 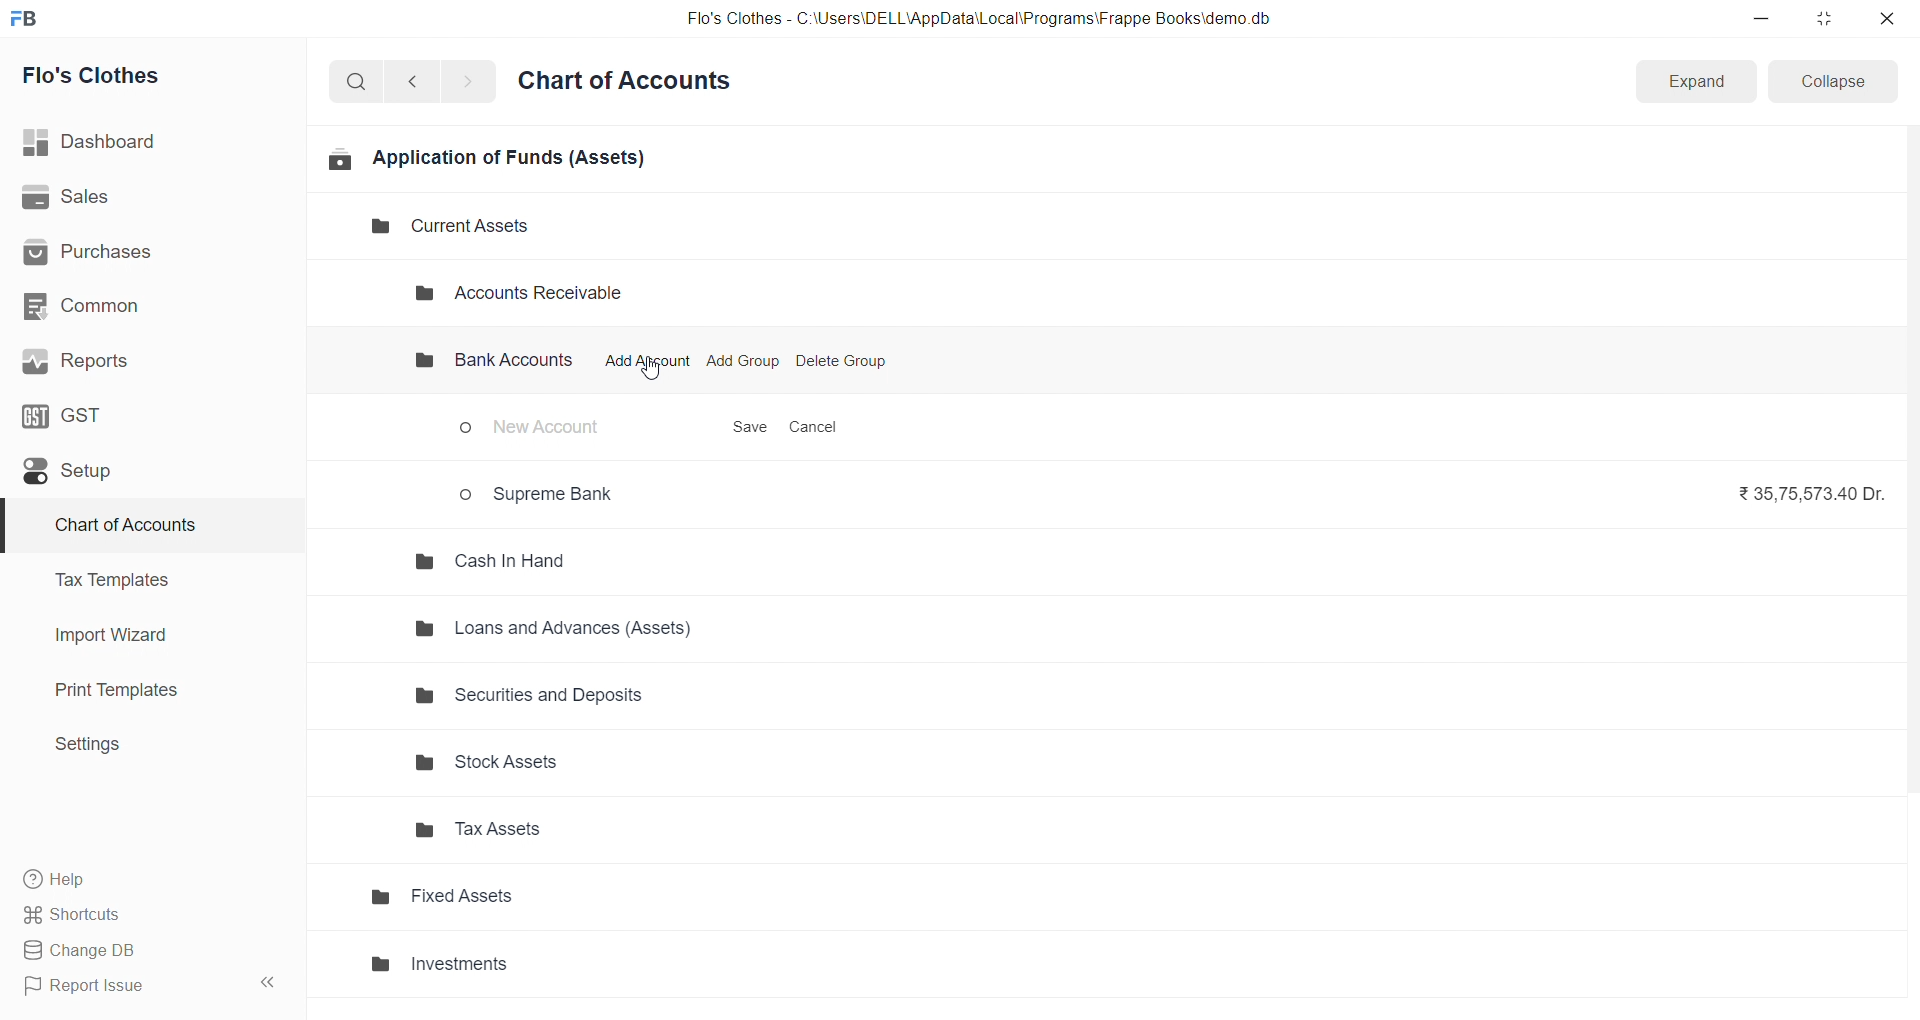 What do you see at coordinates (630, 82) in the screenshot?
I see `Chart of Accounts` at bounding box center [630, 82].